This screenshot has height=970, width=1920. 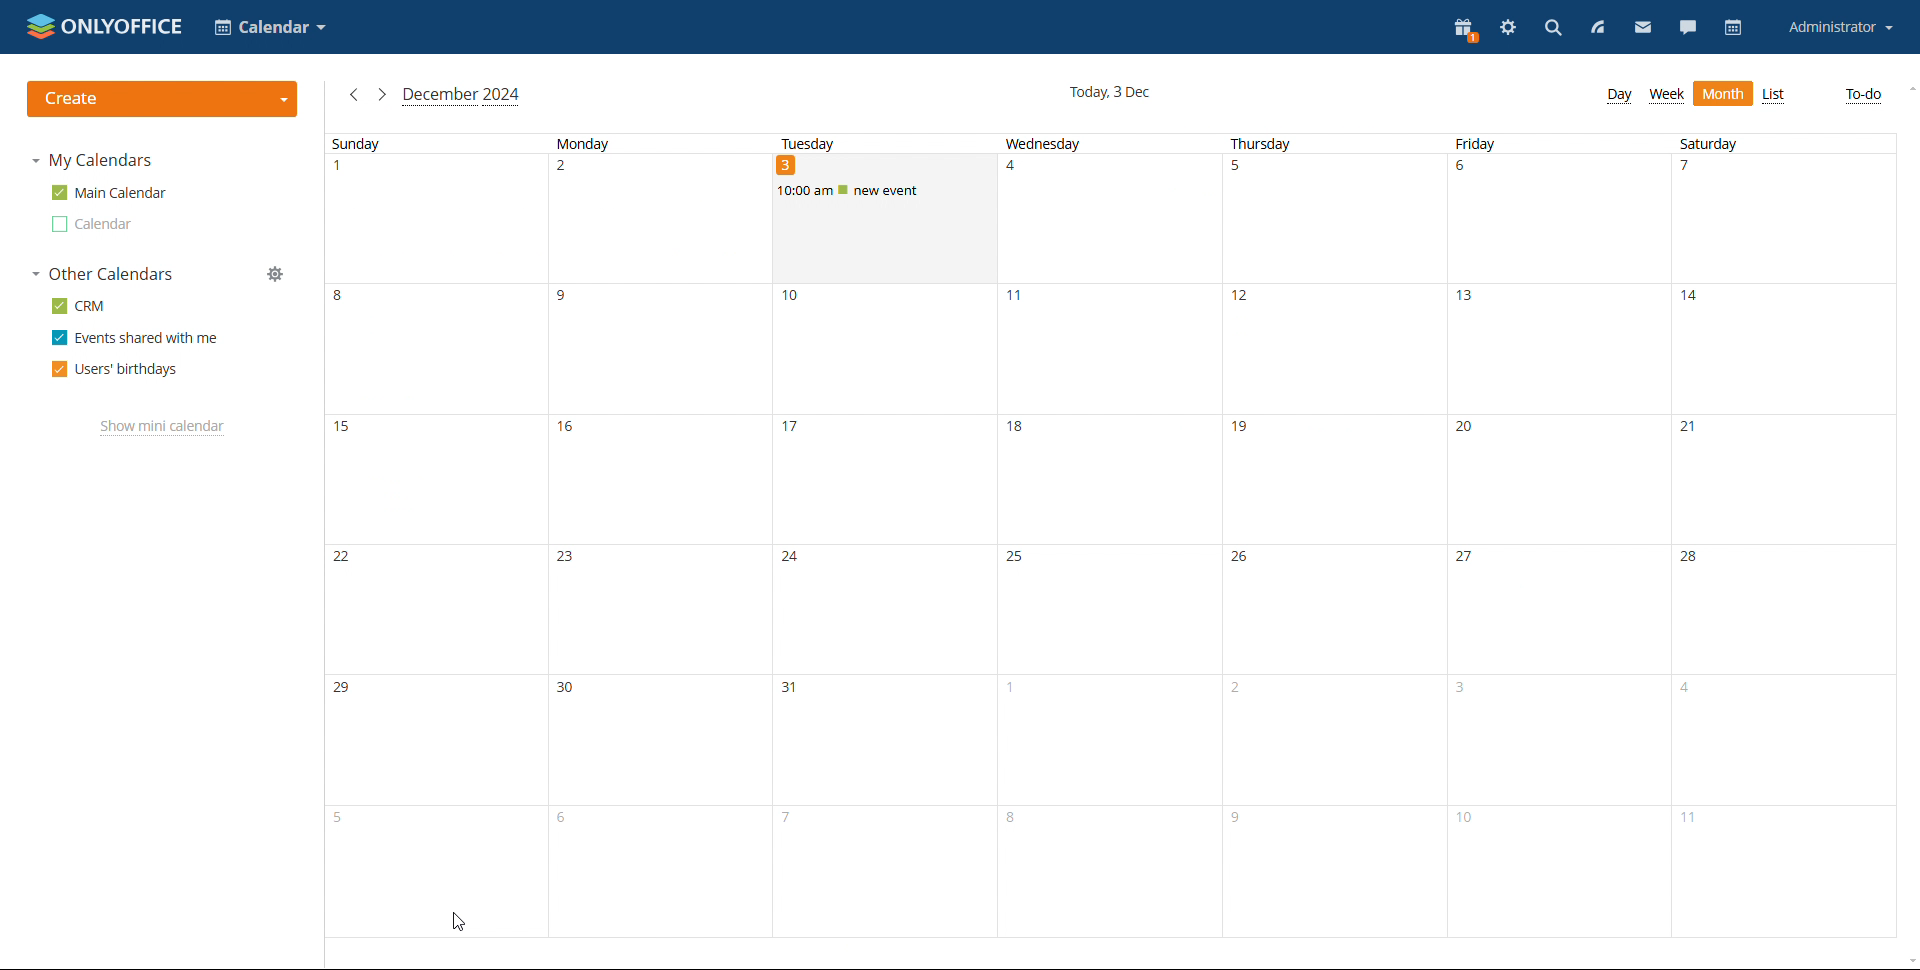 What do you see at coordinates (437, 609) in the screenshot?
I see `22` at bounding box center [437, 609].